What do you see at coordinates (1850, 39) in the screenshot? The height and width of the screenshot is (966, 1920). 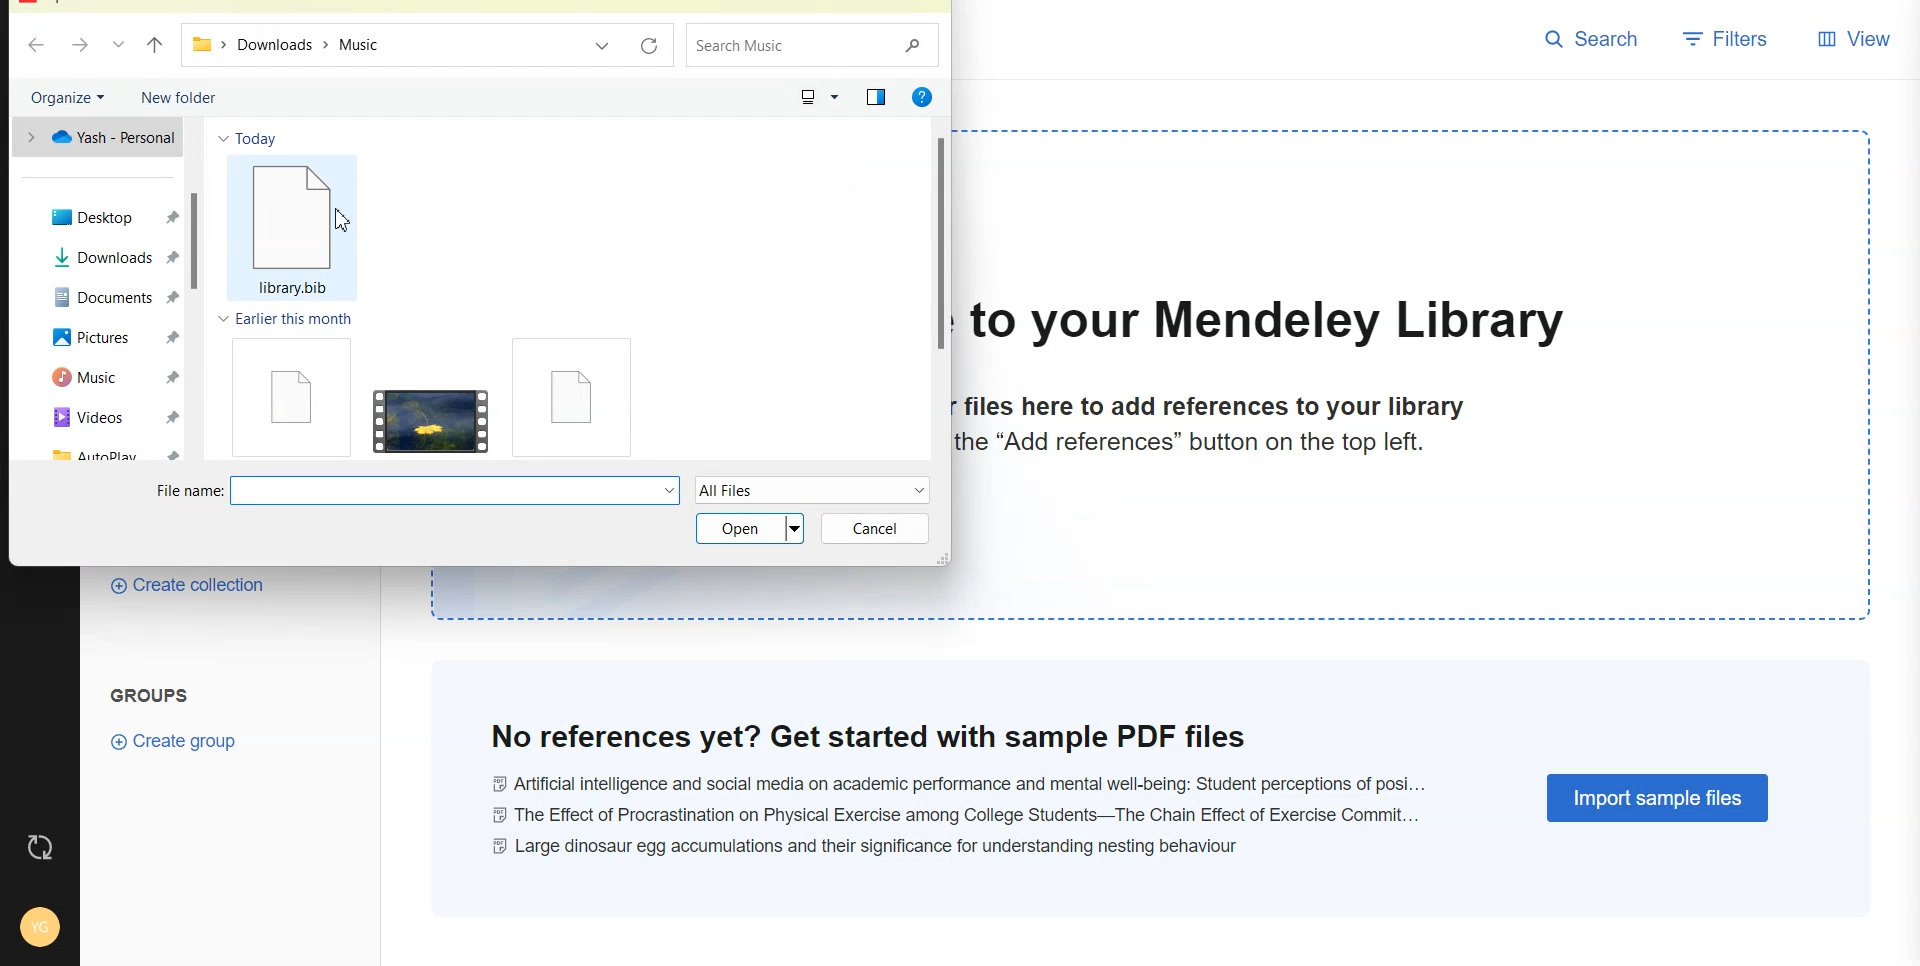 I see `View` at bounding box center [1850, 39].